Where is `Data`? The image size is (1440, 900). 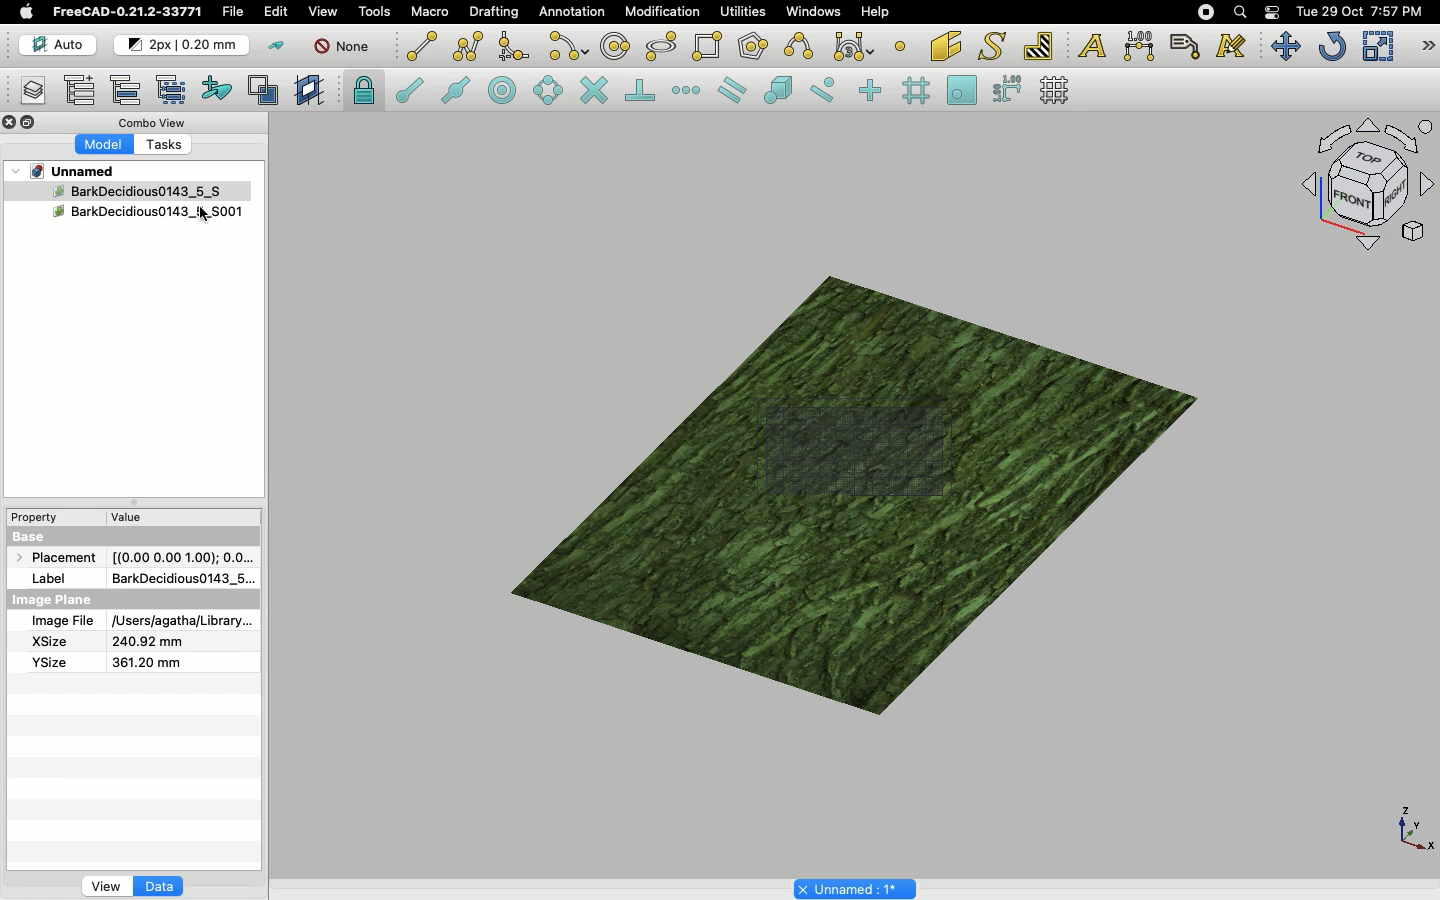
Data is located at coordinates (159, 886).